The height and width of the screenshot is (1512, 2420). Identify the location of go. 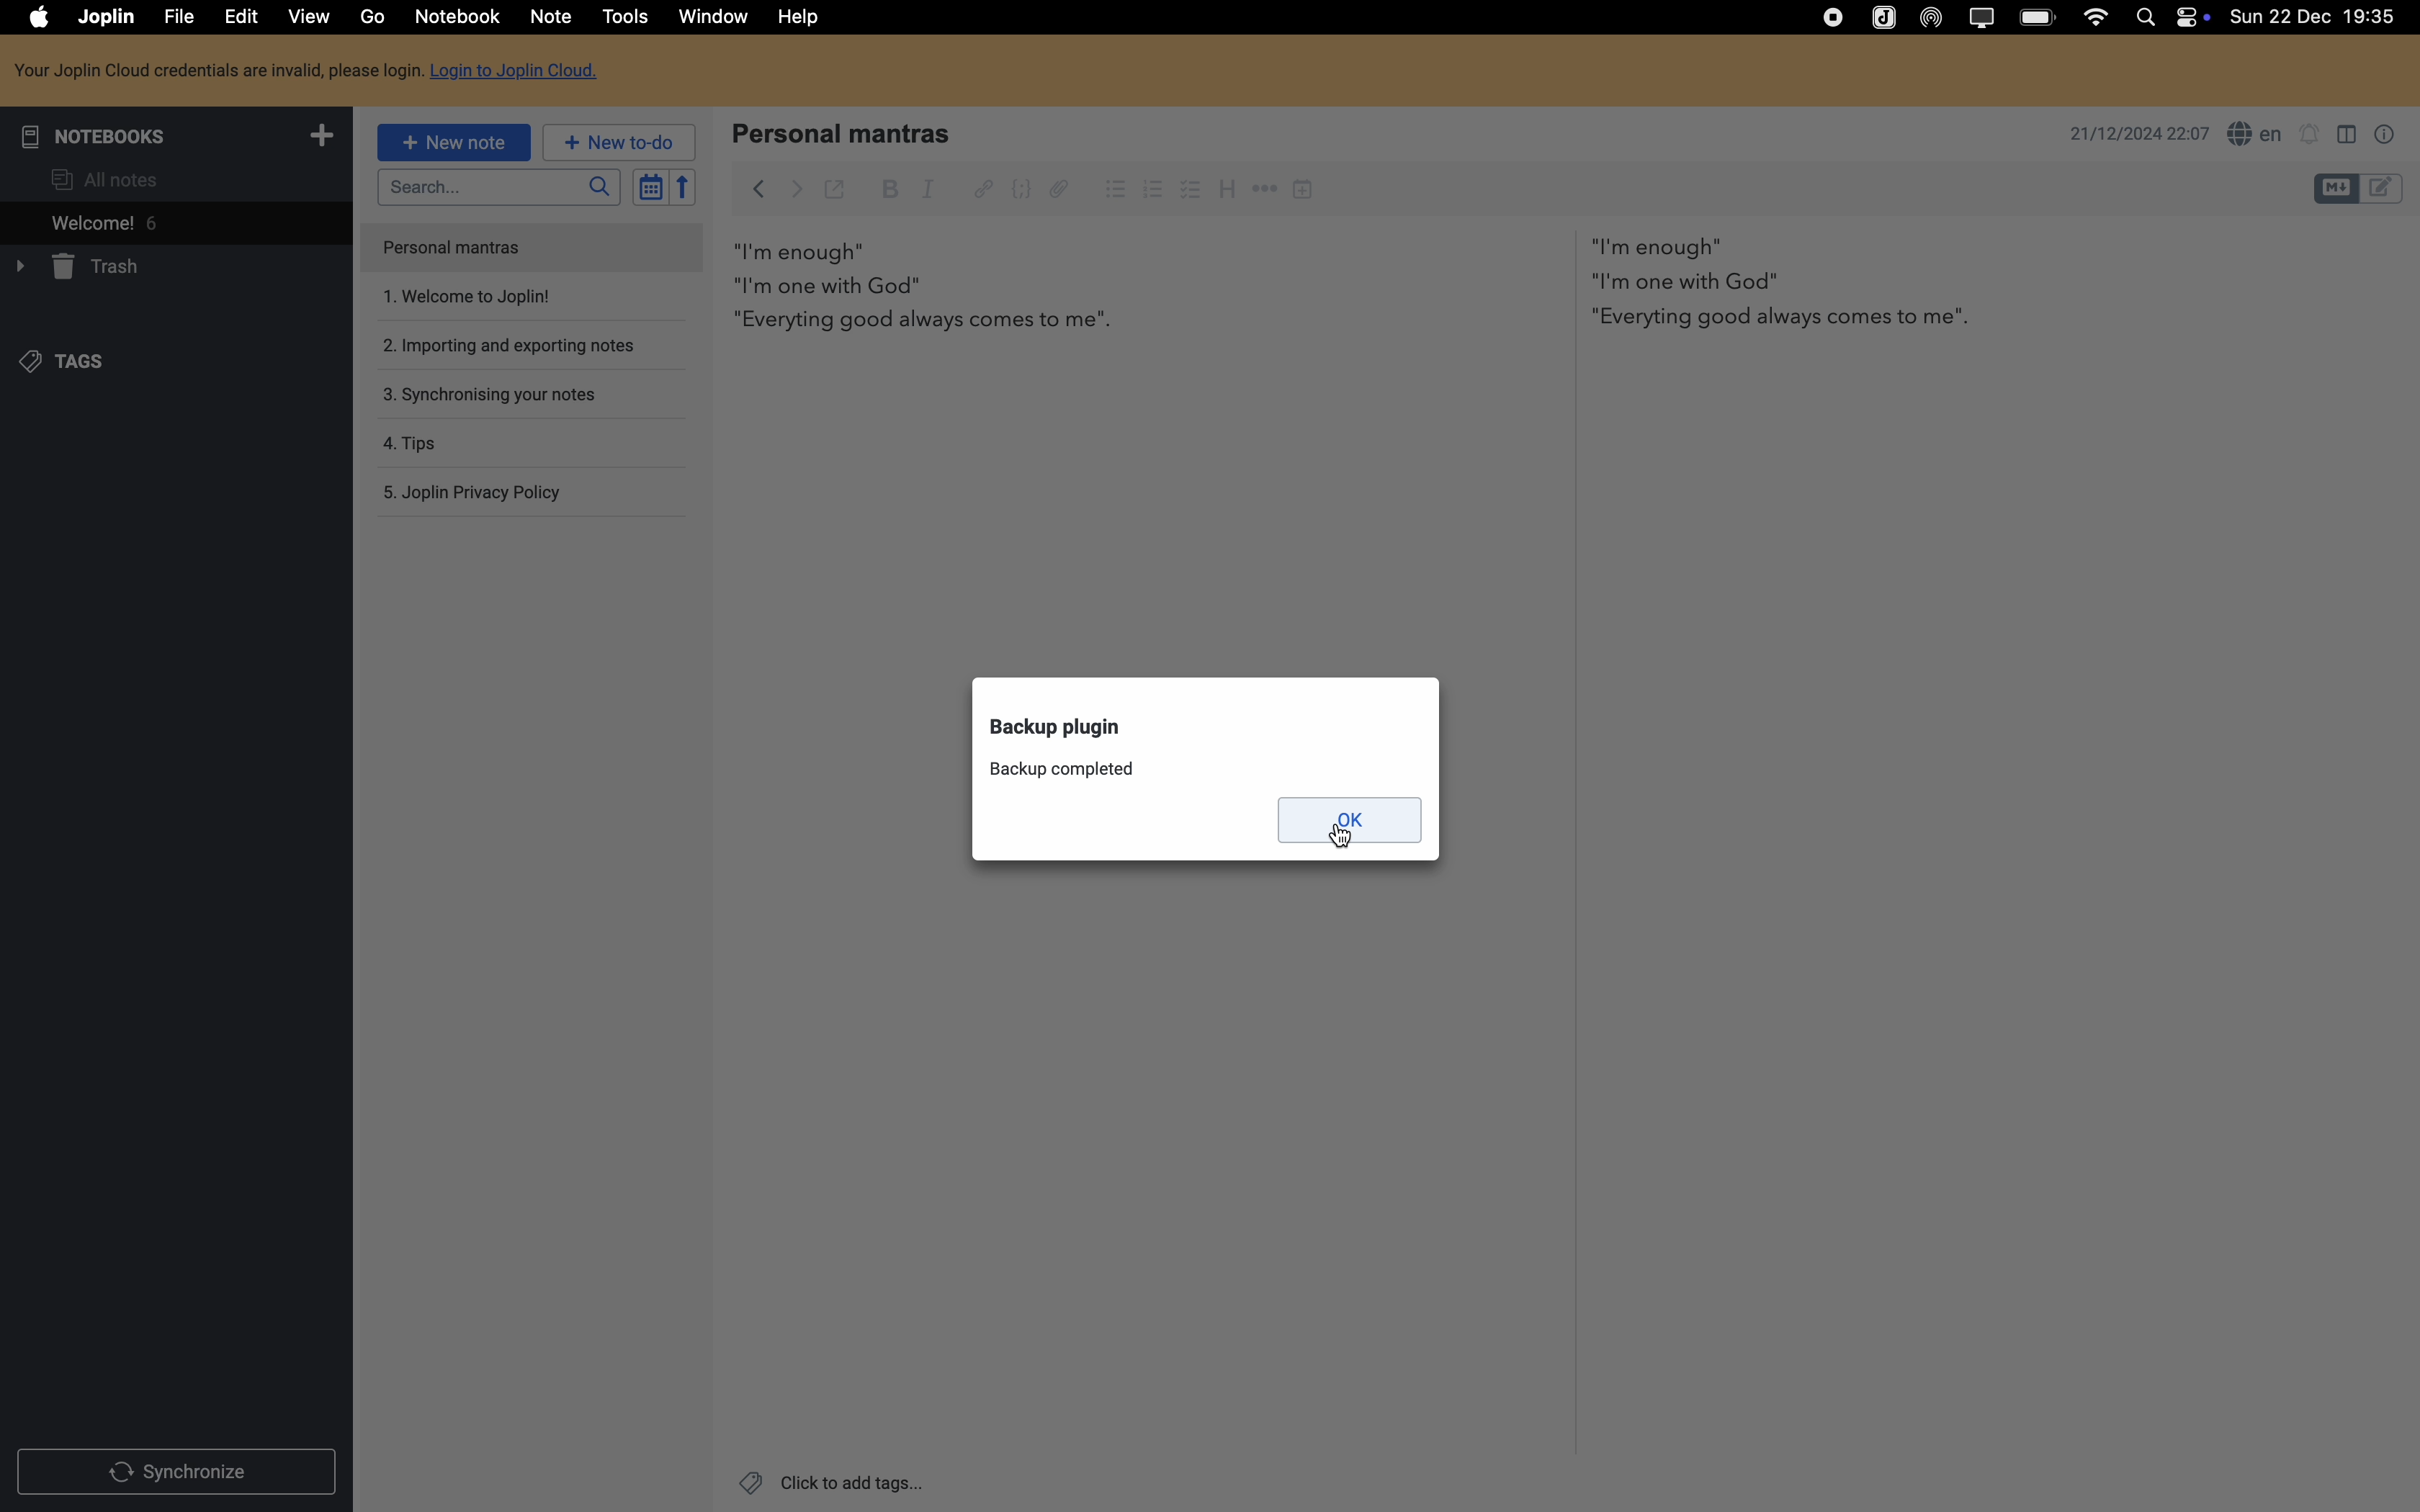
(371, 18).